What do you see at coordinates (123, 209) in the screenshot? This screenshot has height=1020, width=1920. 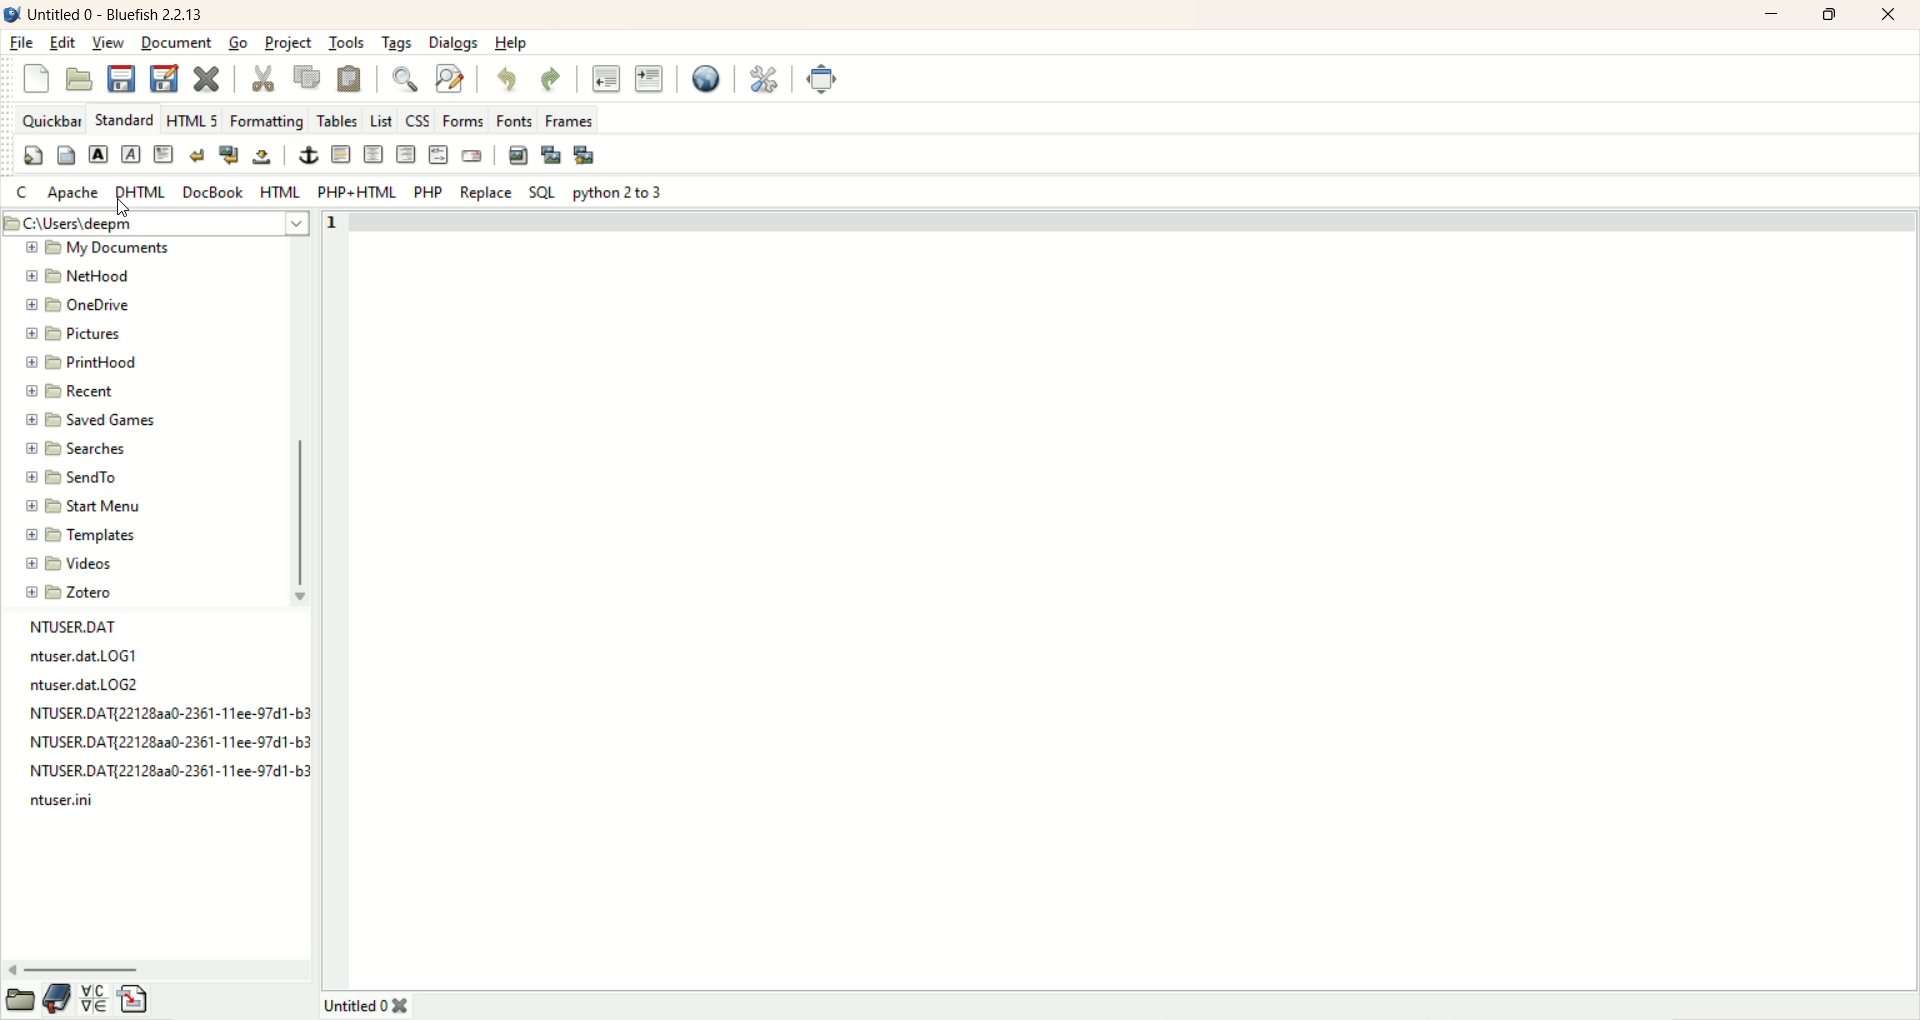 I see `Cursor` at bounding box center [123, 209].